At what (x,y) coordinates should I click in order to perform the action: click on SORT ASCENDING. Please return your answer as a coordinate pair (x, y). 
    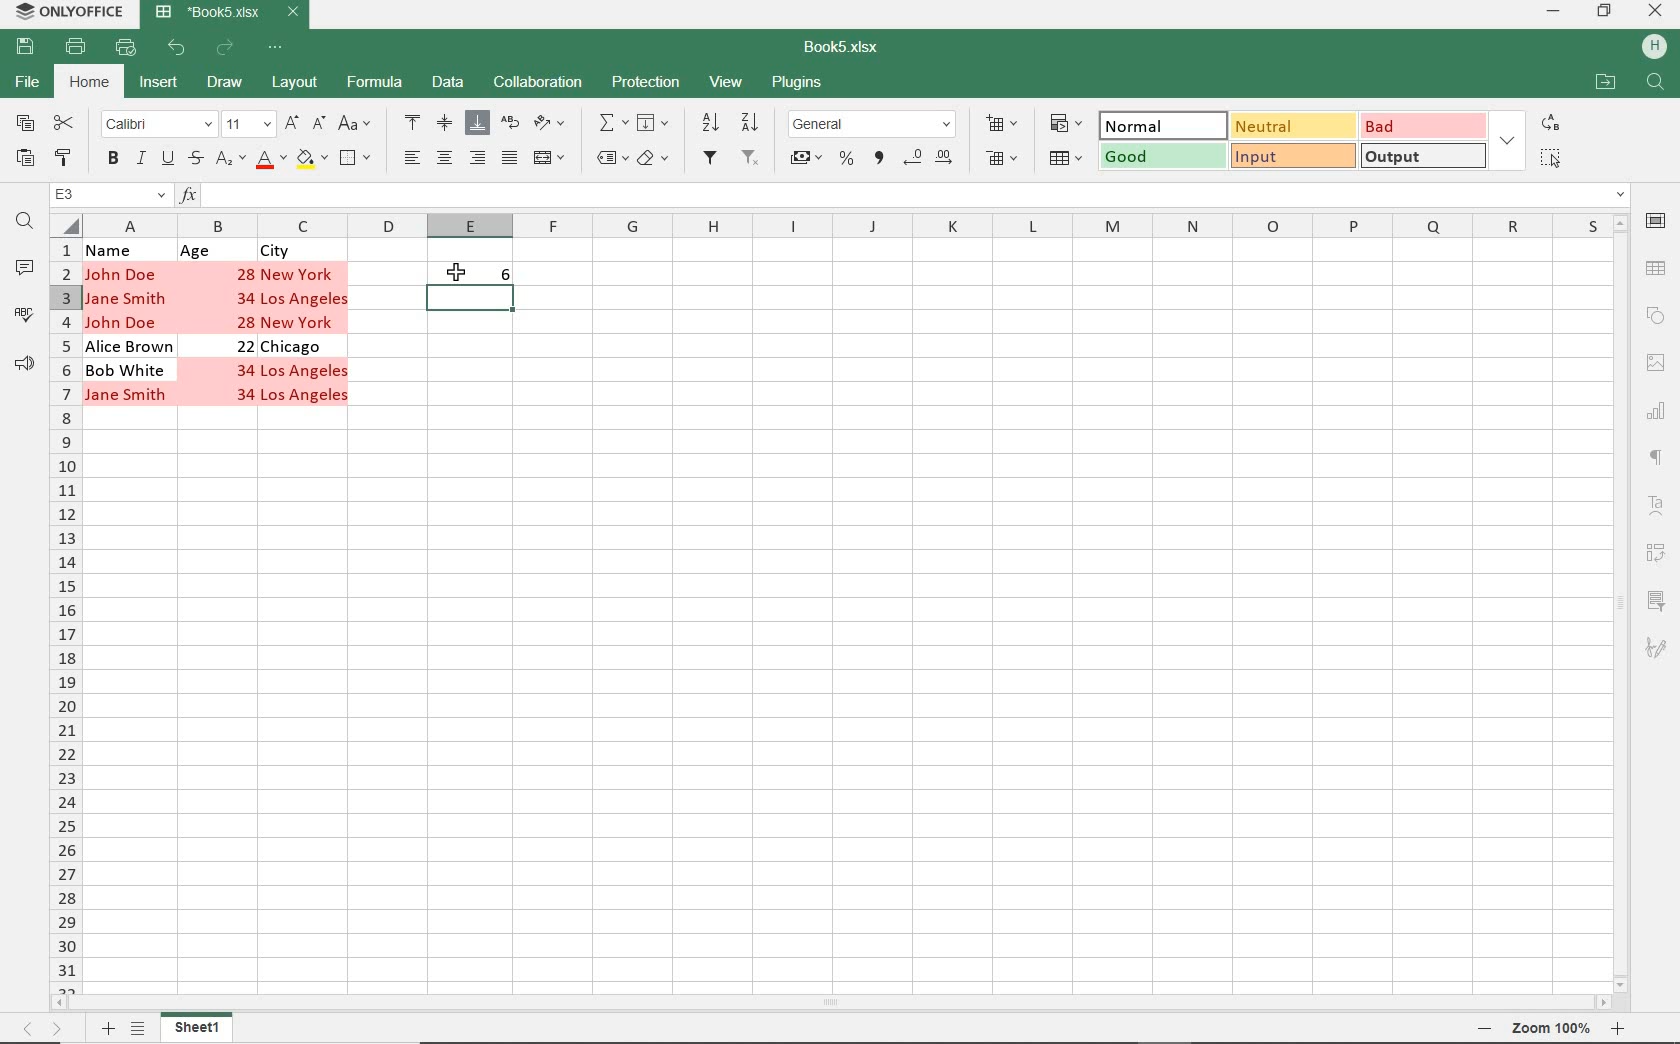
    Looking at the image, I should click on (711, 122).